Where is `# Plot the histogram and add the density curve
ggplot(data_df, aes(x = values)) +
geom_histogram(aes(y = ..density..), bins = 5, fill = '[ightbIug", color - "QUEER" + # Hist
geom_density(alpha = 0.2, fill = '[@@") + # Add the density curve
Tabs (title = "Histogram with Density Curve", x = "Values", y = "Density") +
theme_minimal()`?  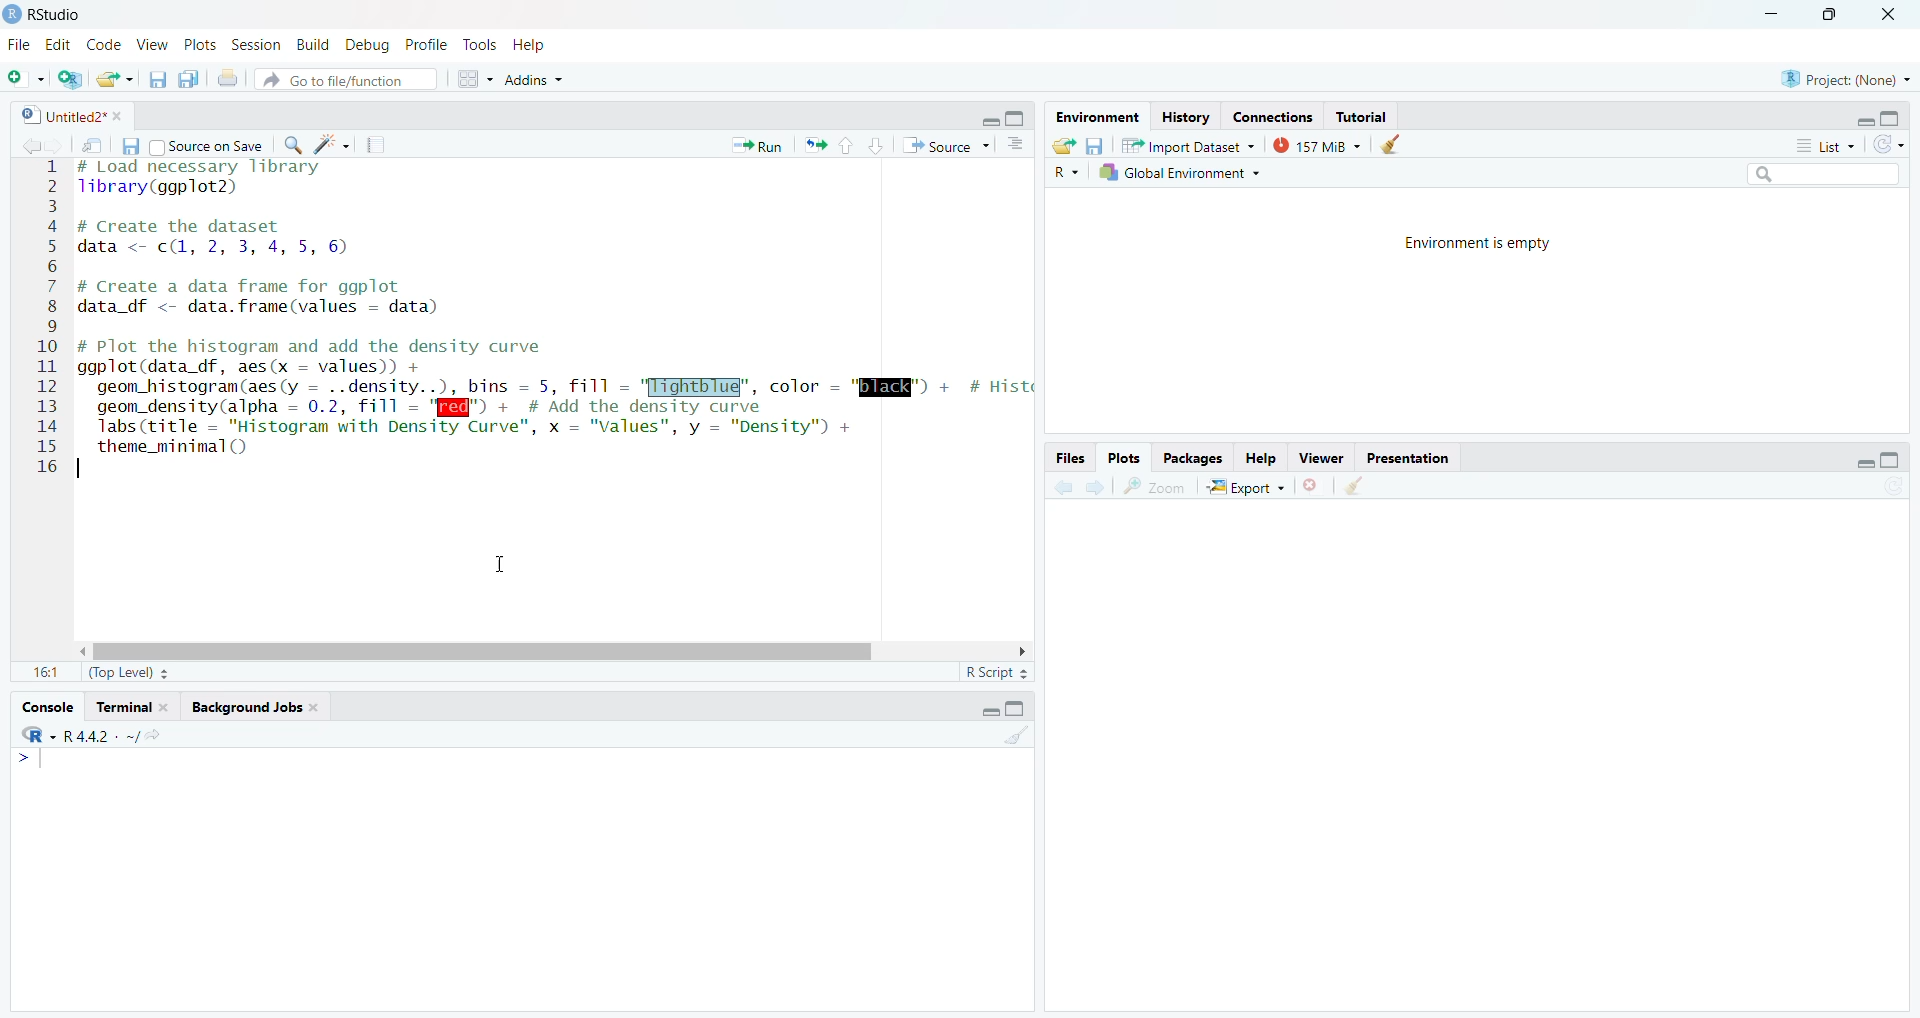
# Plot the histogram and add the density curve
ggplot(data_df, aes(x = values)) +
geom_histogram(aes(y = ..density..), bins = 5, fill = '[ightbIug", color - "QUEER" + # Hist
geom_density(alpha = 0.2, fill = '[@@") + # Add the density curve
Tabs (title = "Histogram with Density Curve", x = "Values", y = "Density") +
theme_minimal() is located at coordinates (557, 396).